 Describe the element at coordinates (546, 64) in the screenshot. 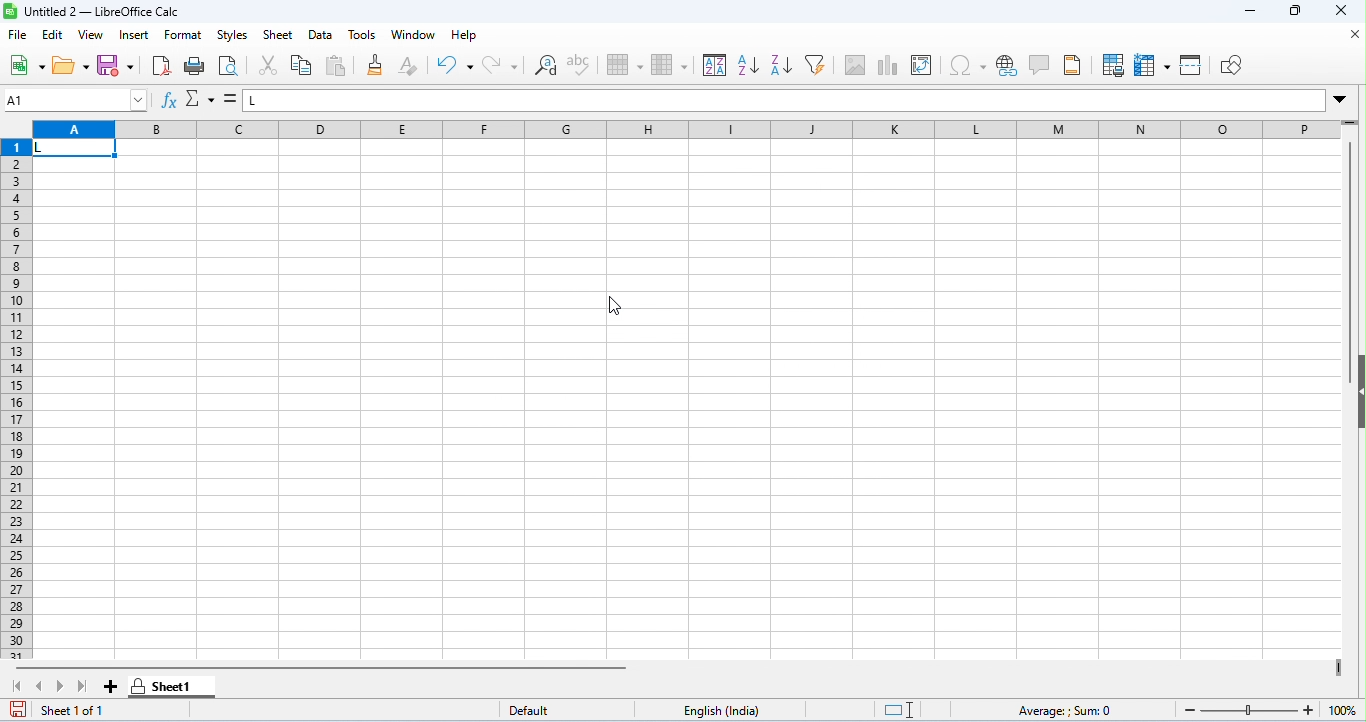

I see `find and replace` at that location.